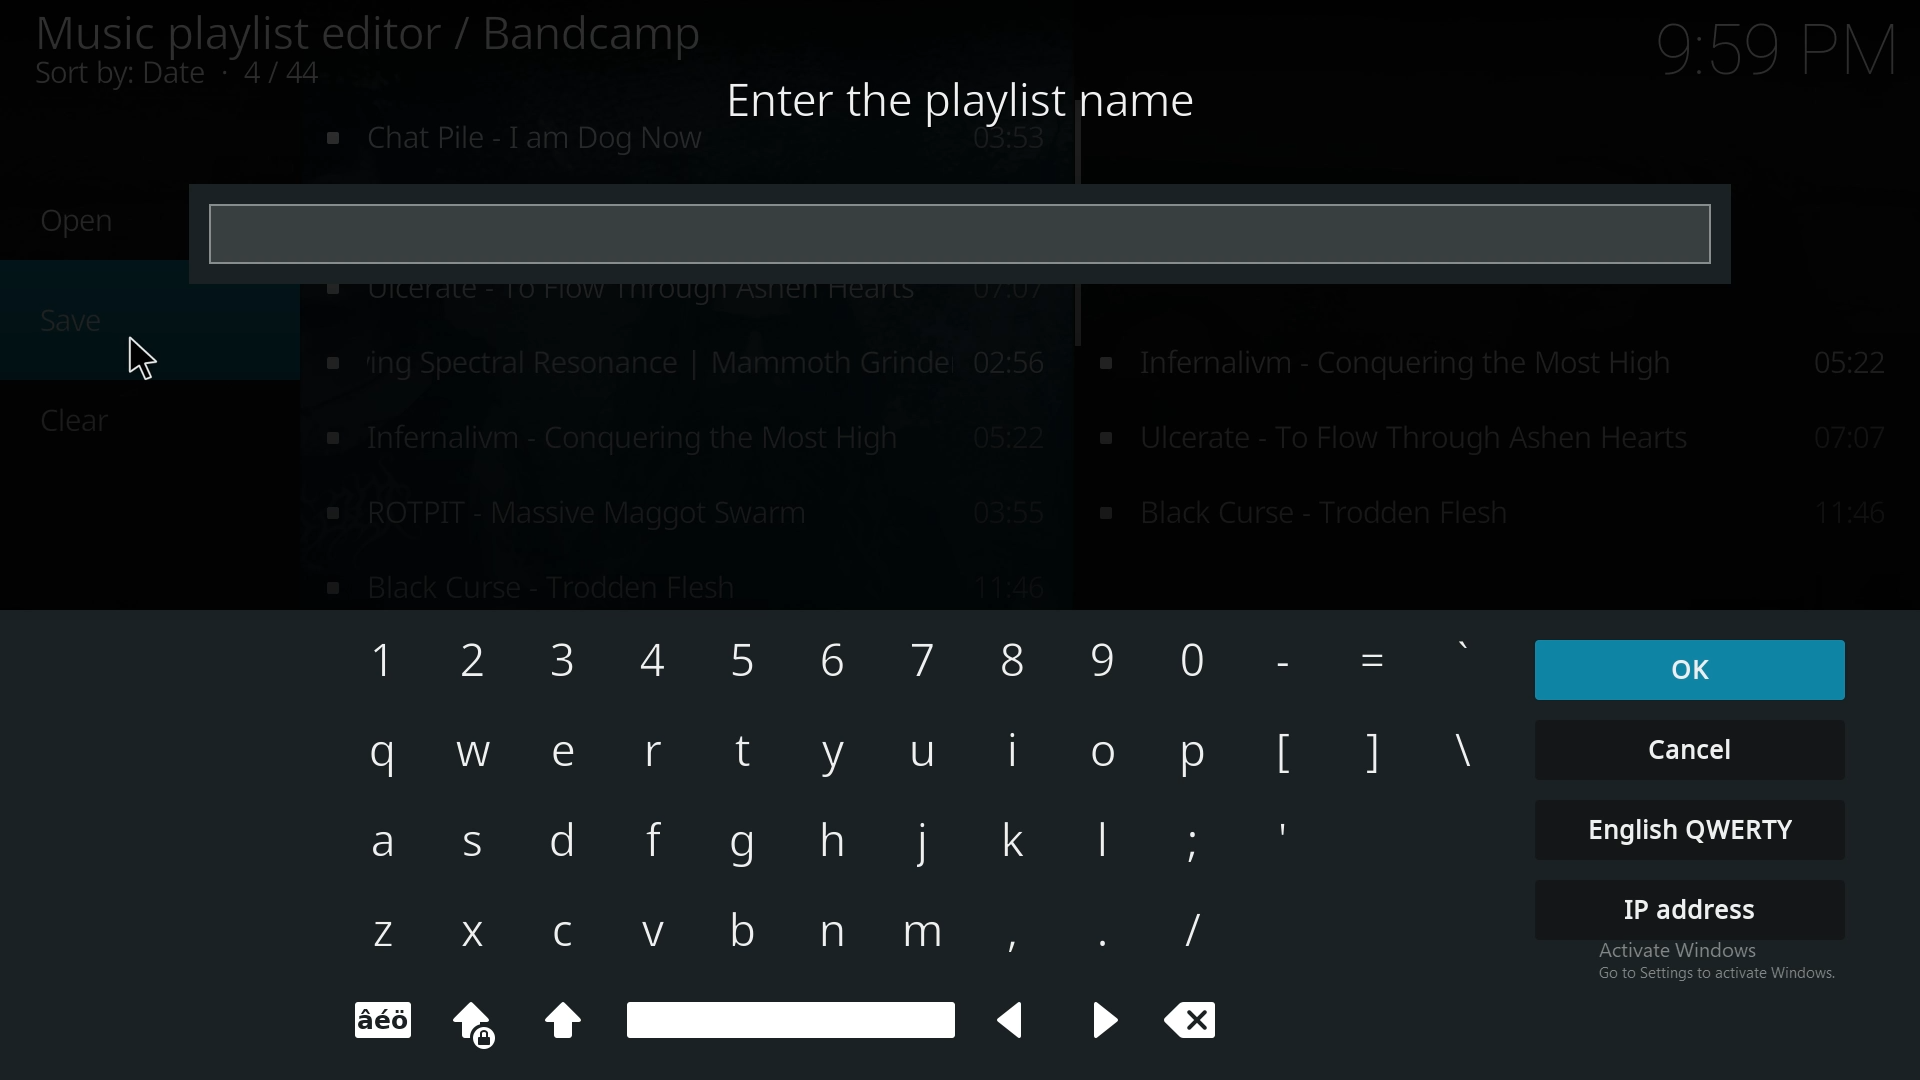 This screenshot has width=1920, height=1080. Describe the element at coordinates (921, 657) in the screenshot. I see `keyboard input` at that location.